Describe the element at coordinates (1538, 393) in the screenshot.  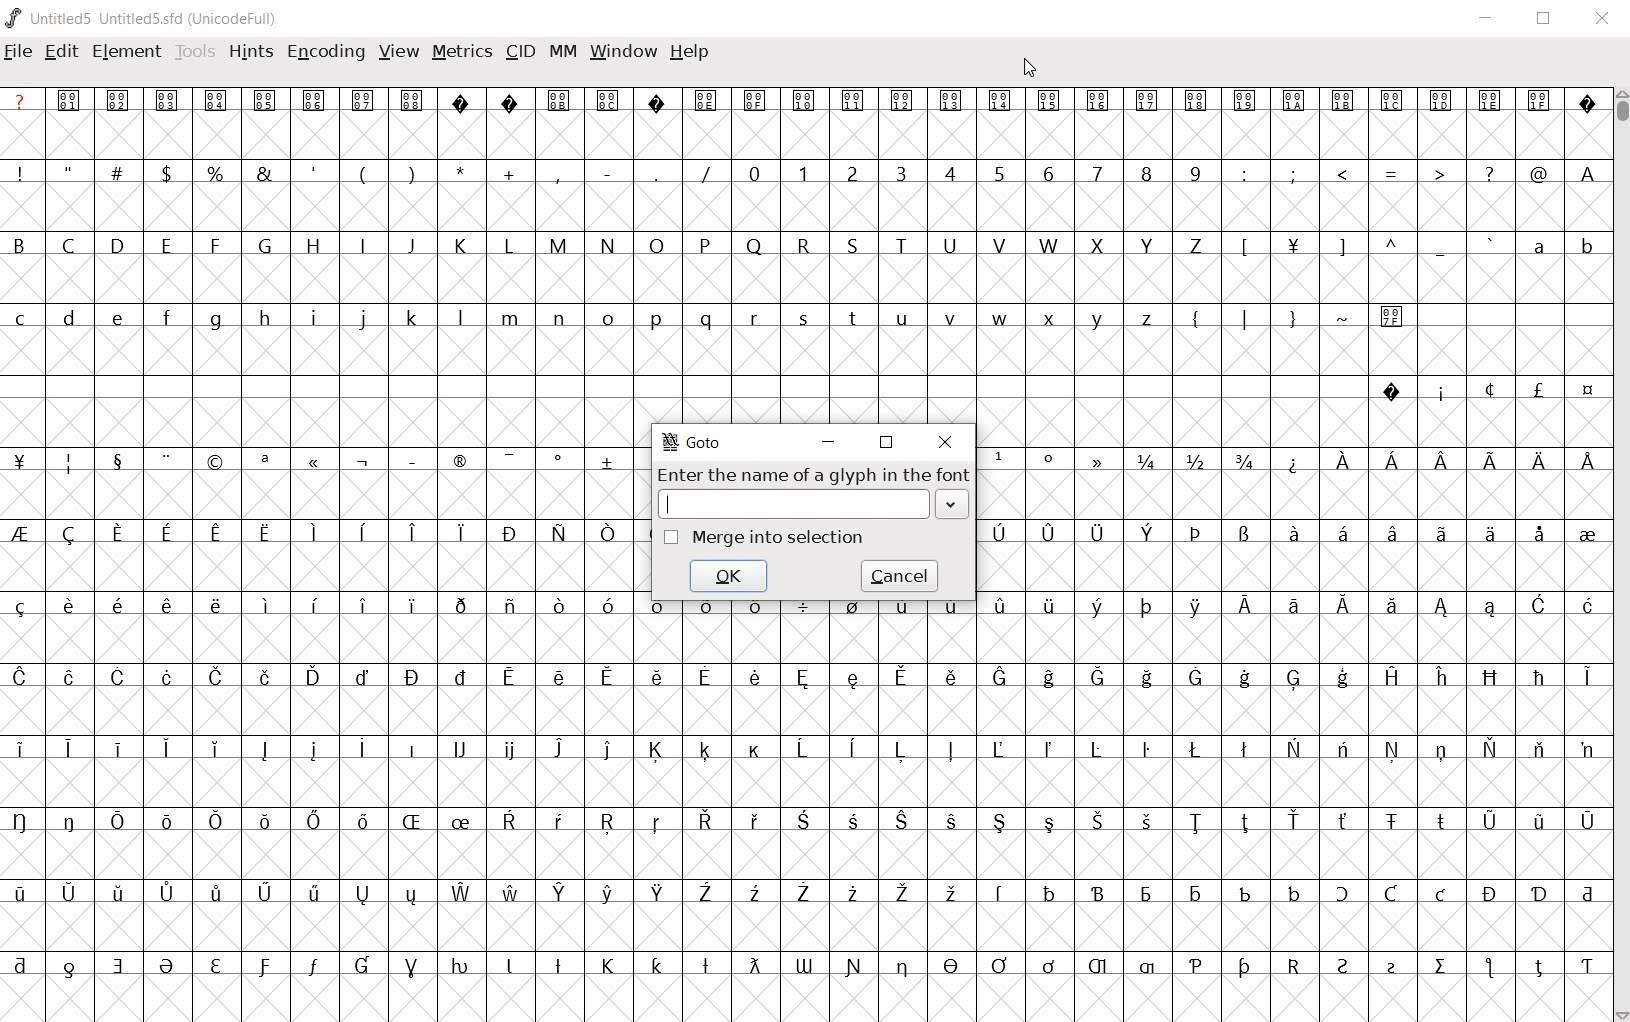
I see `Symbol` at that location.